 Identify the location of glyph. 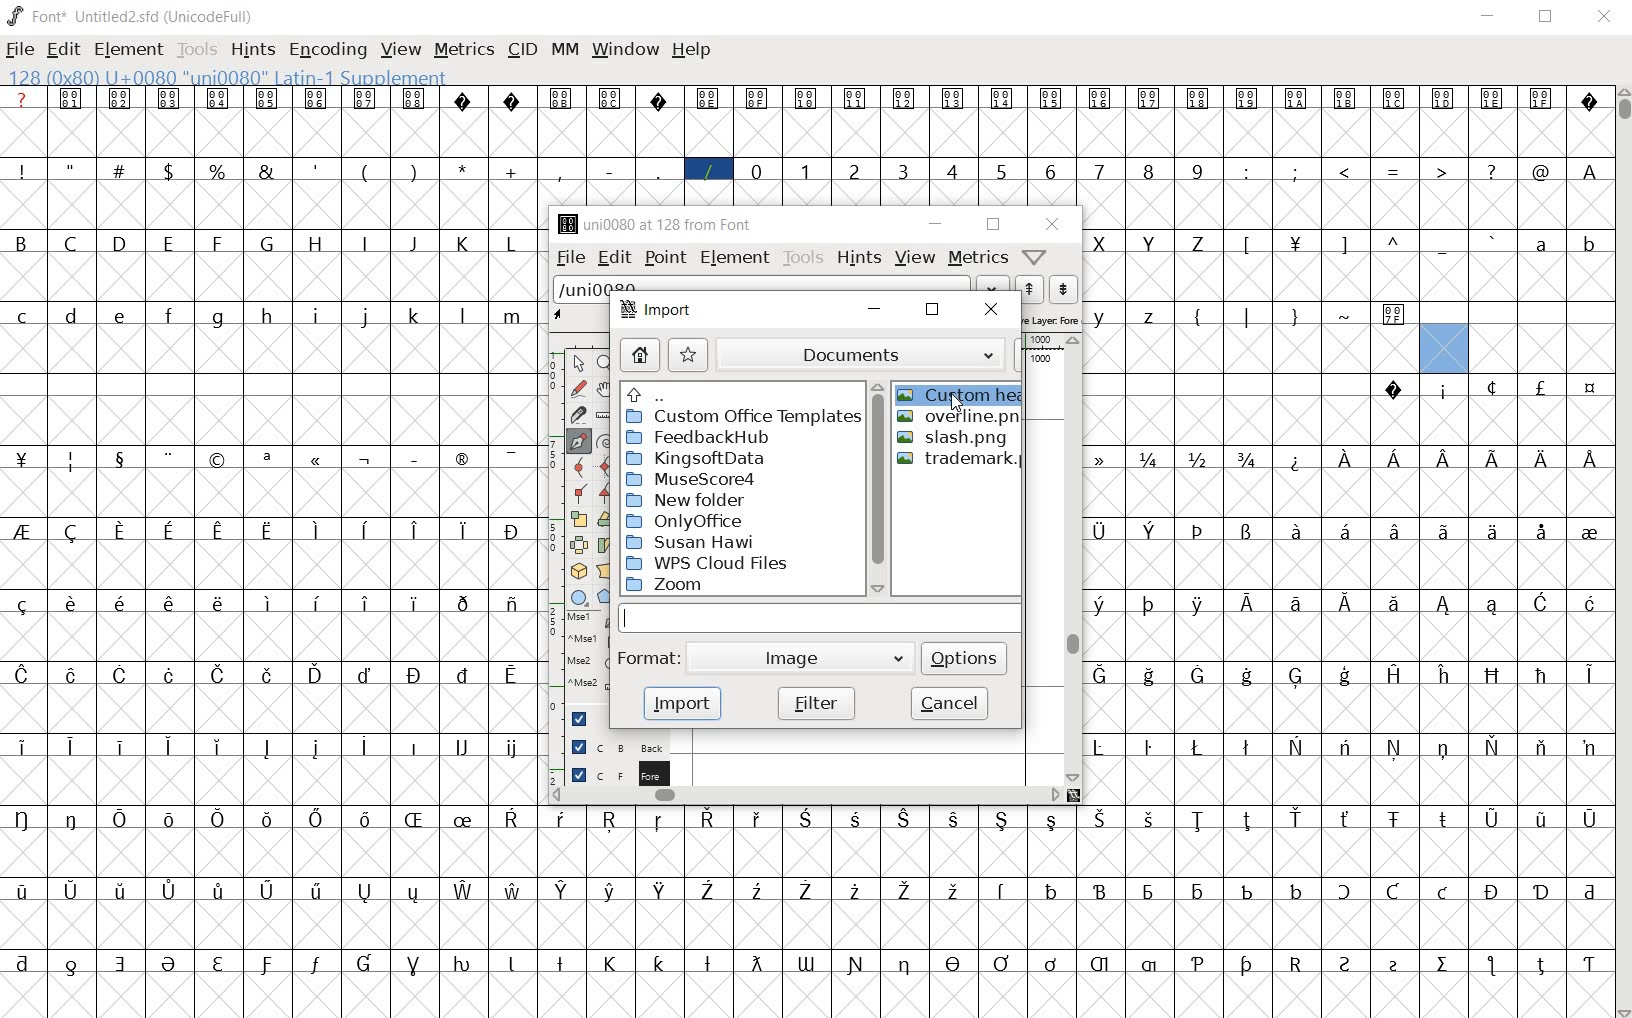
(1590, 104).